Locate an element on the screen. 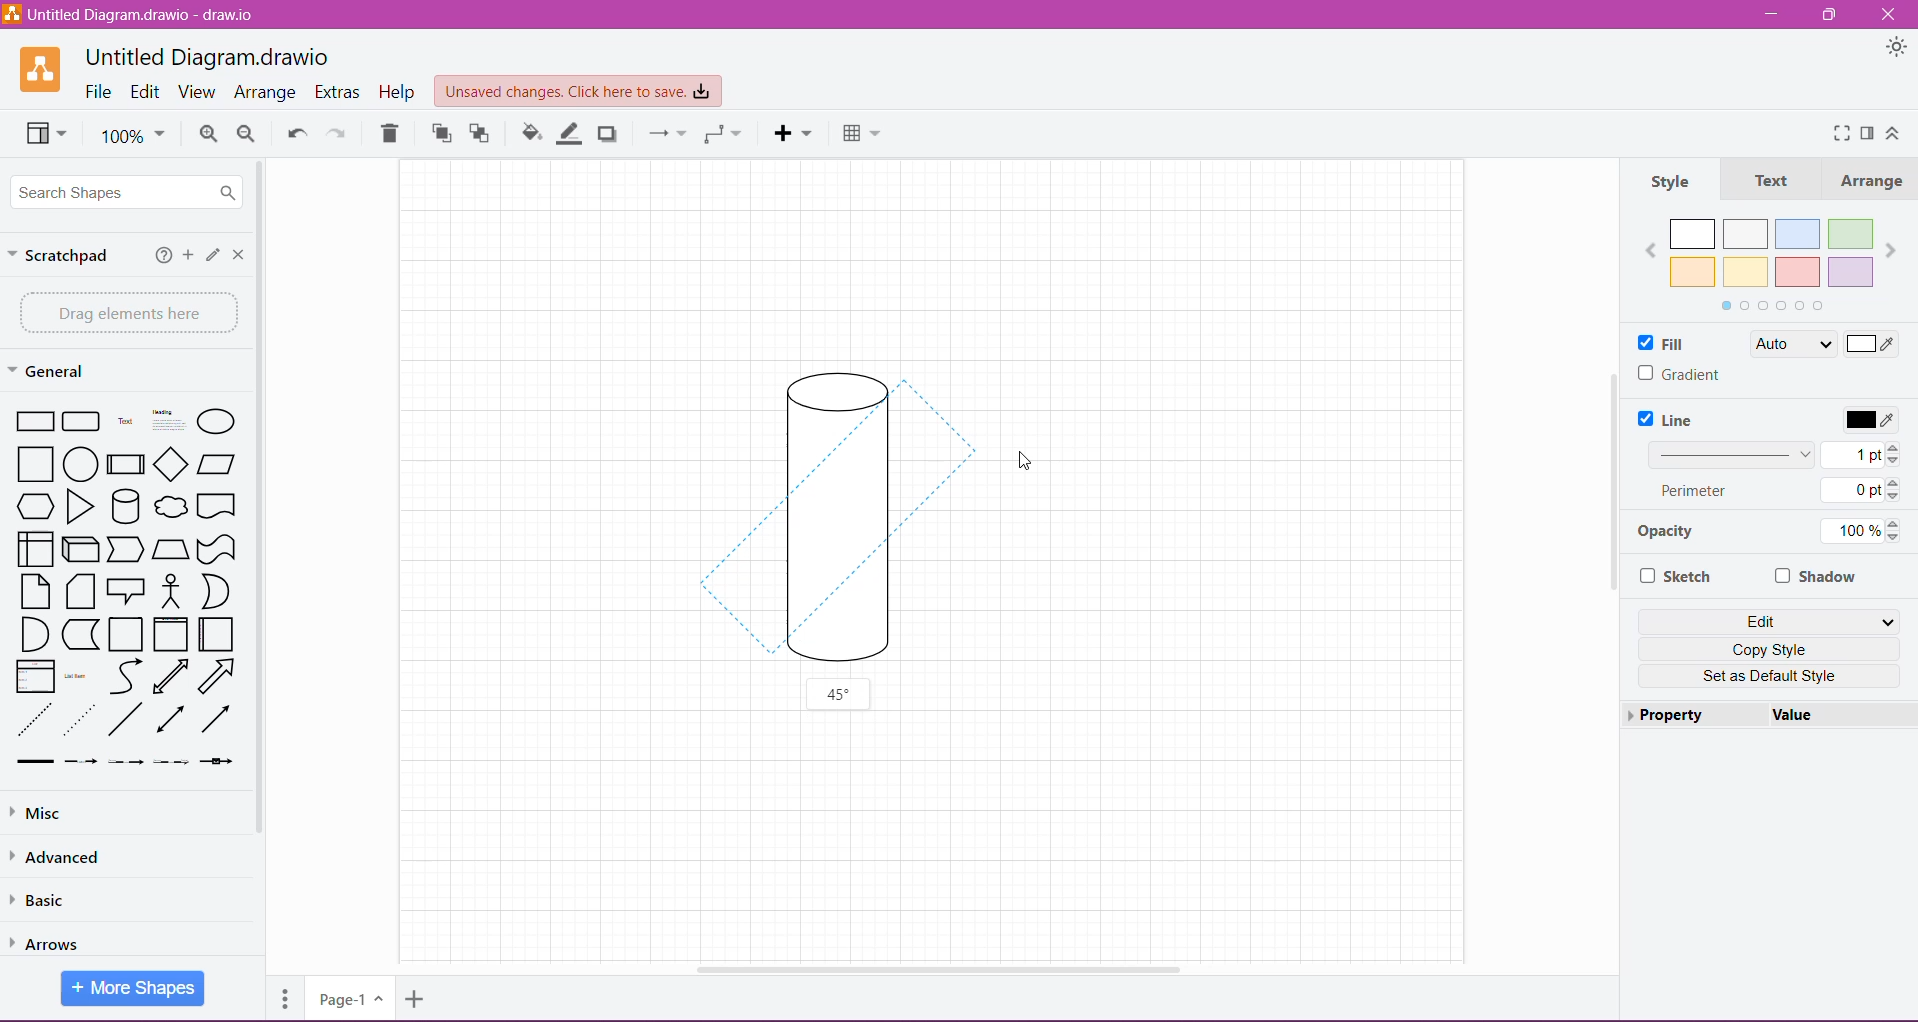 This screenshot has height=1022, width=1918. Waypoints is located at coordinates (721, 136).